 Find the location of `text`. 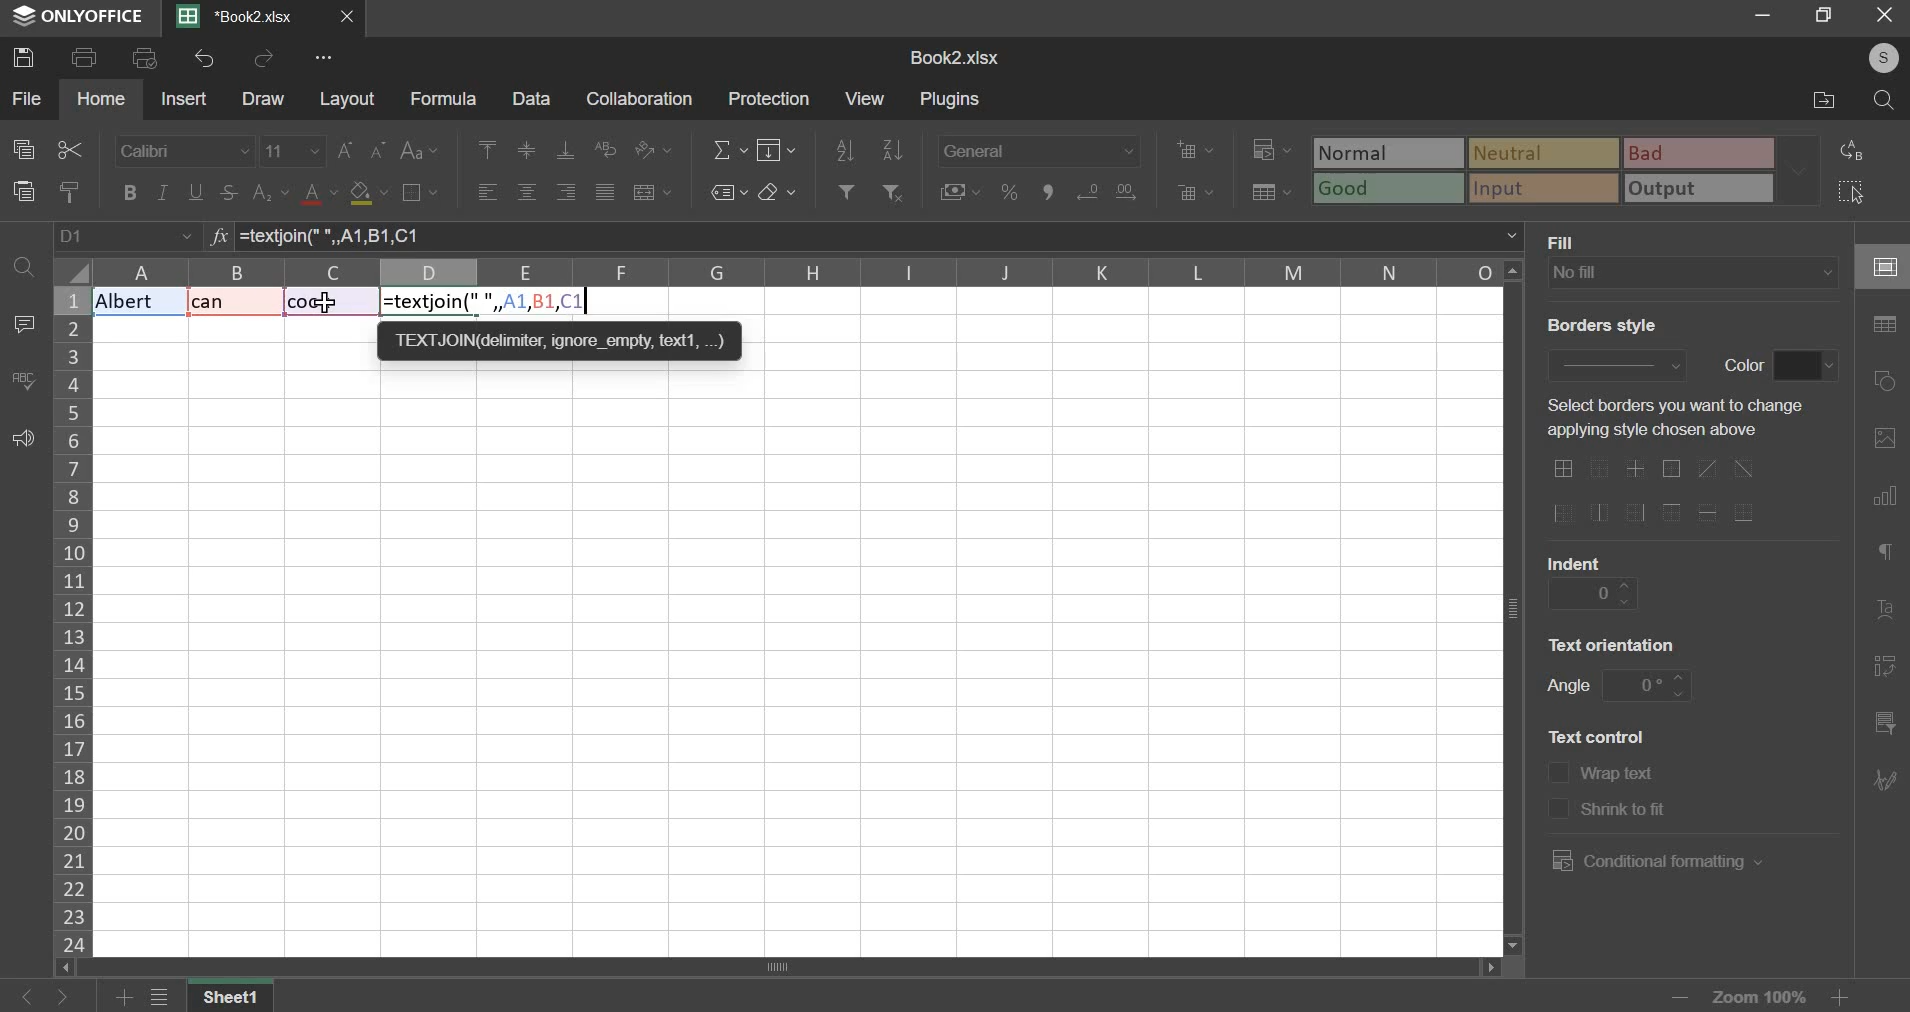

text is located at coordinates (1621, 776).